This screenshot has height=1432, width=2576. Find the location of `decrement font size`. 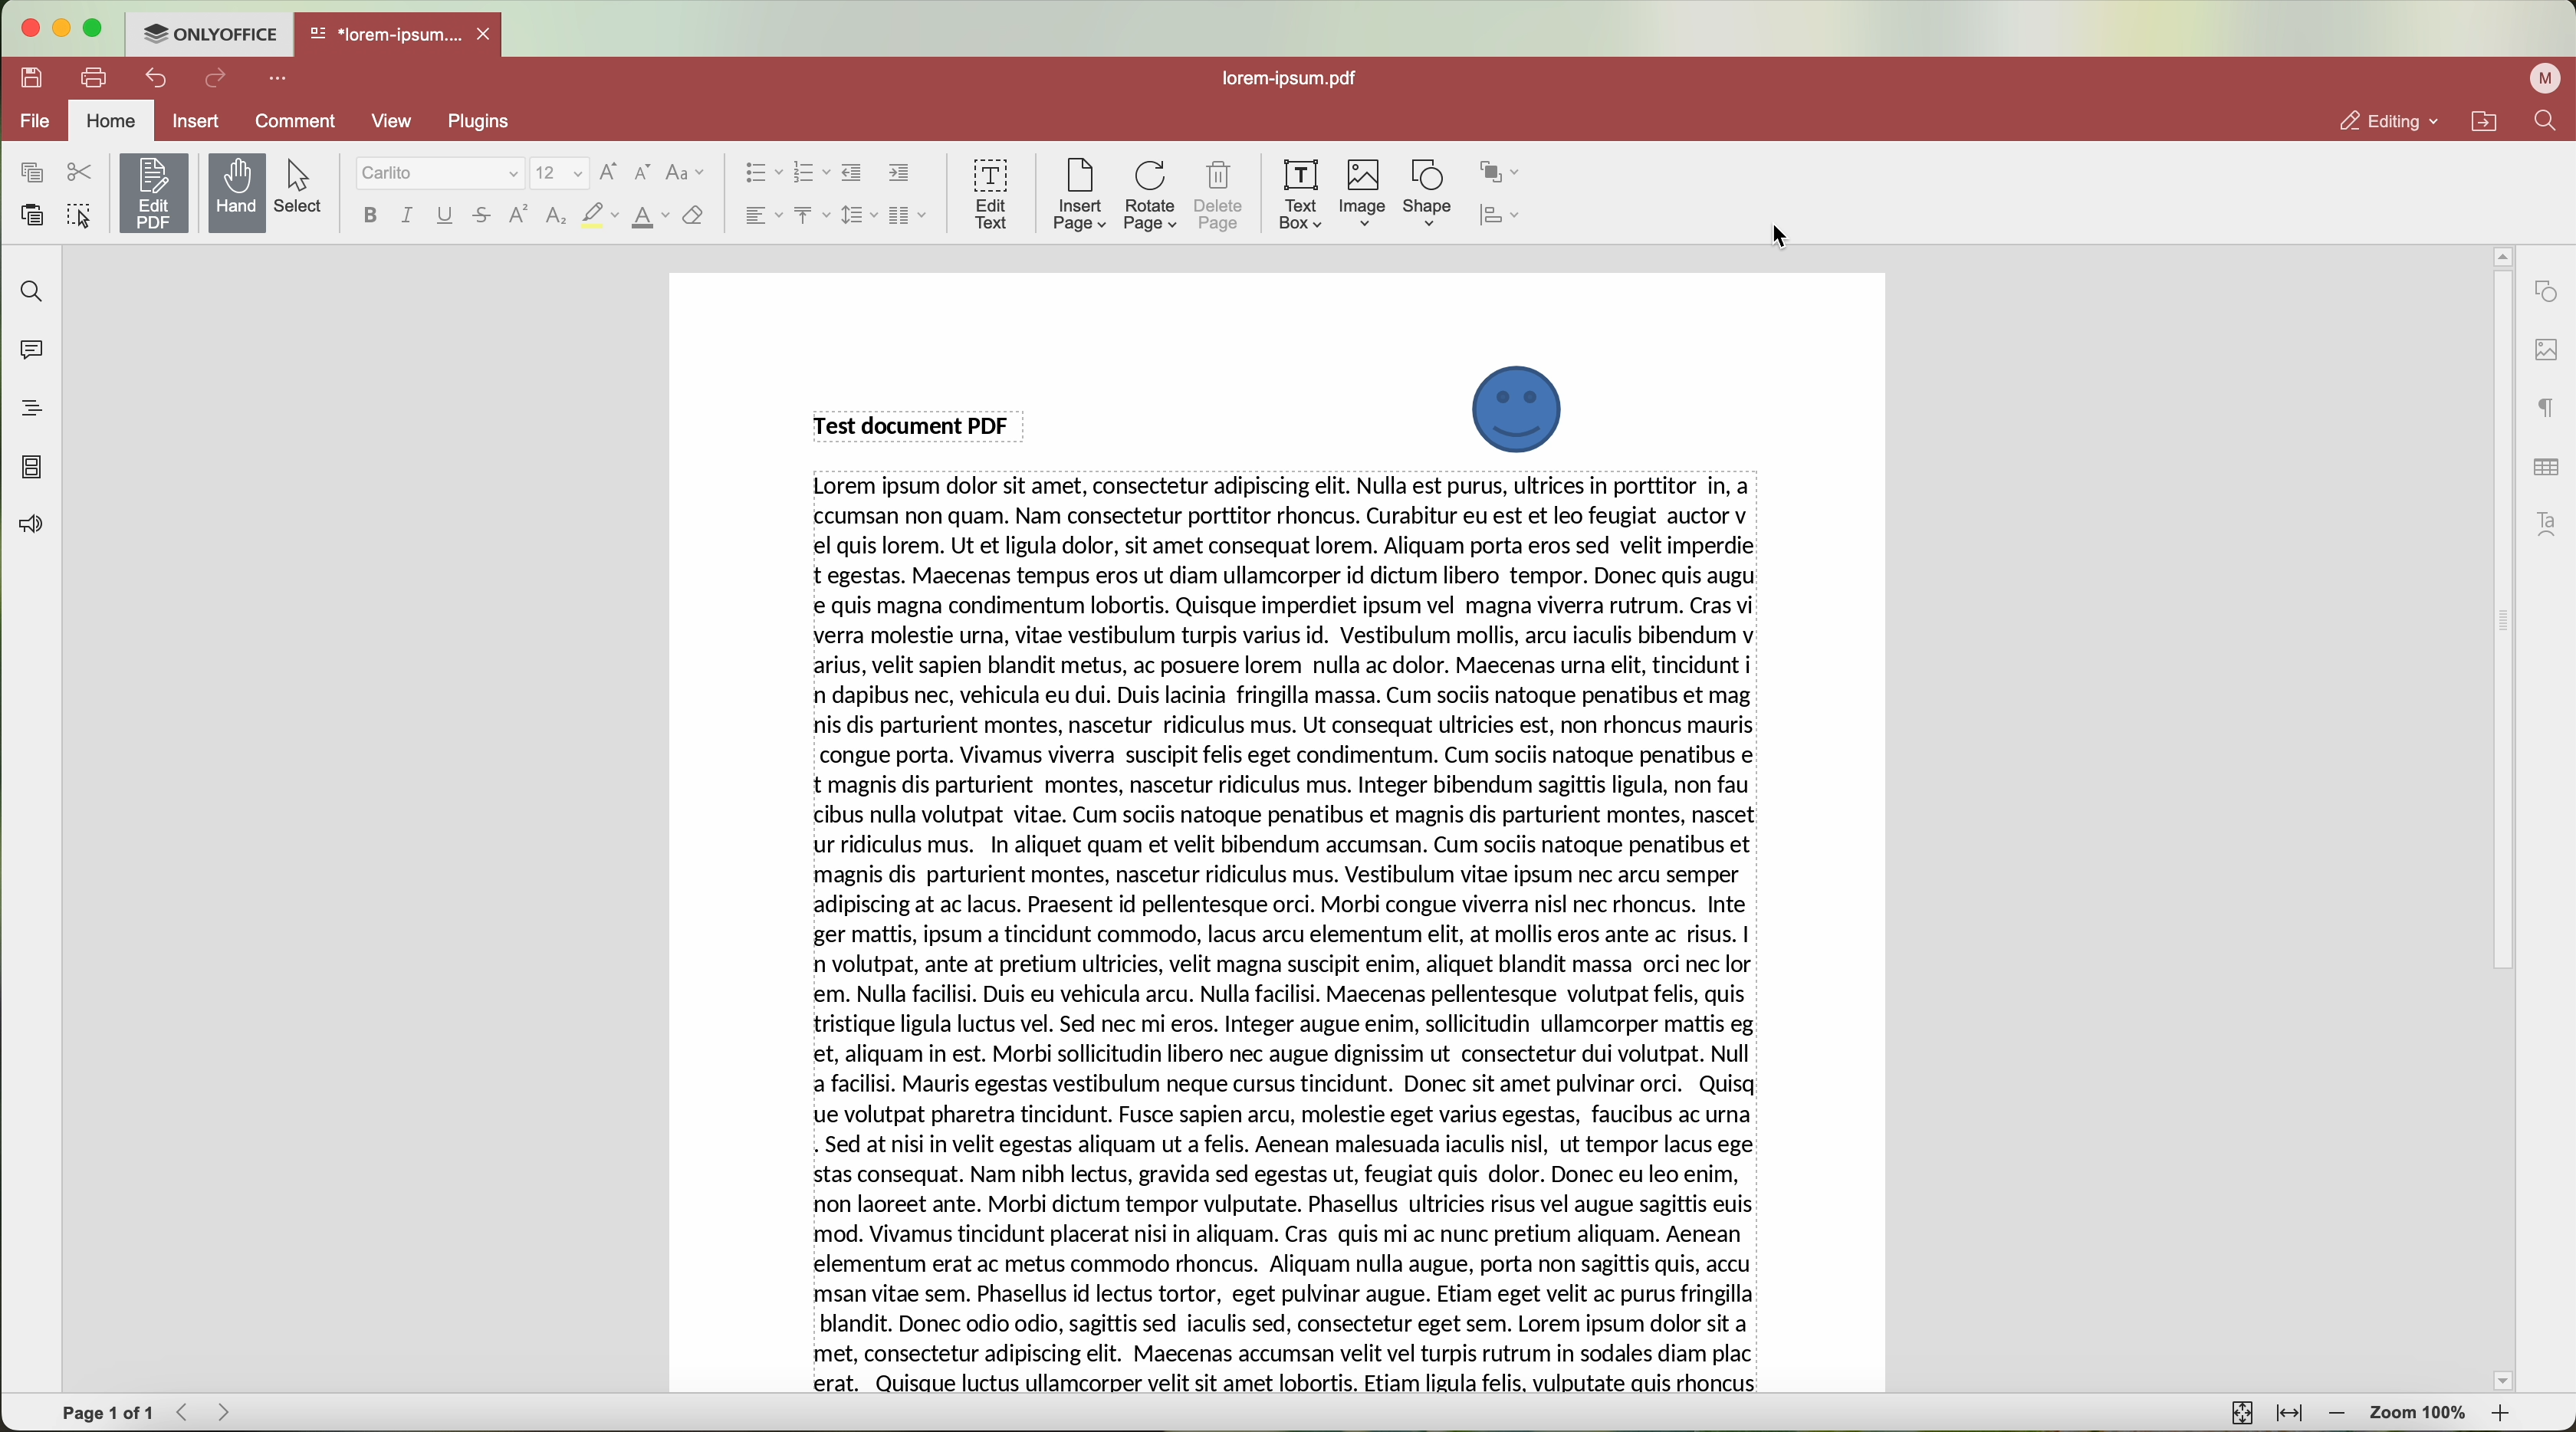

decrement font size is located at coordinates (641, 172).